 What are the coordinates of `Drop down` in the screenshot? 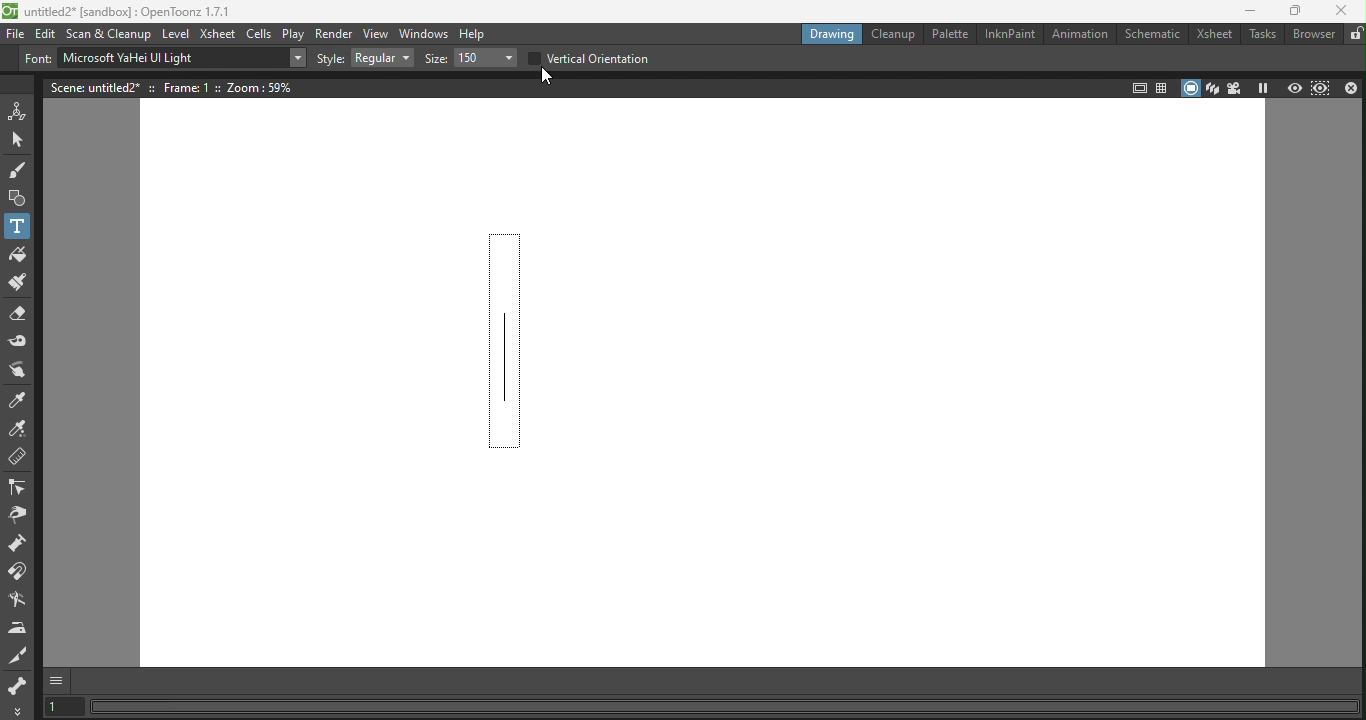 It's located at (486, 58).